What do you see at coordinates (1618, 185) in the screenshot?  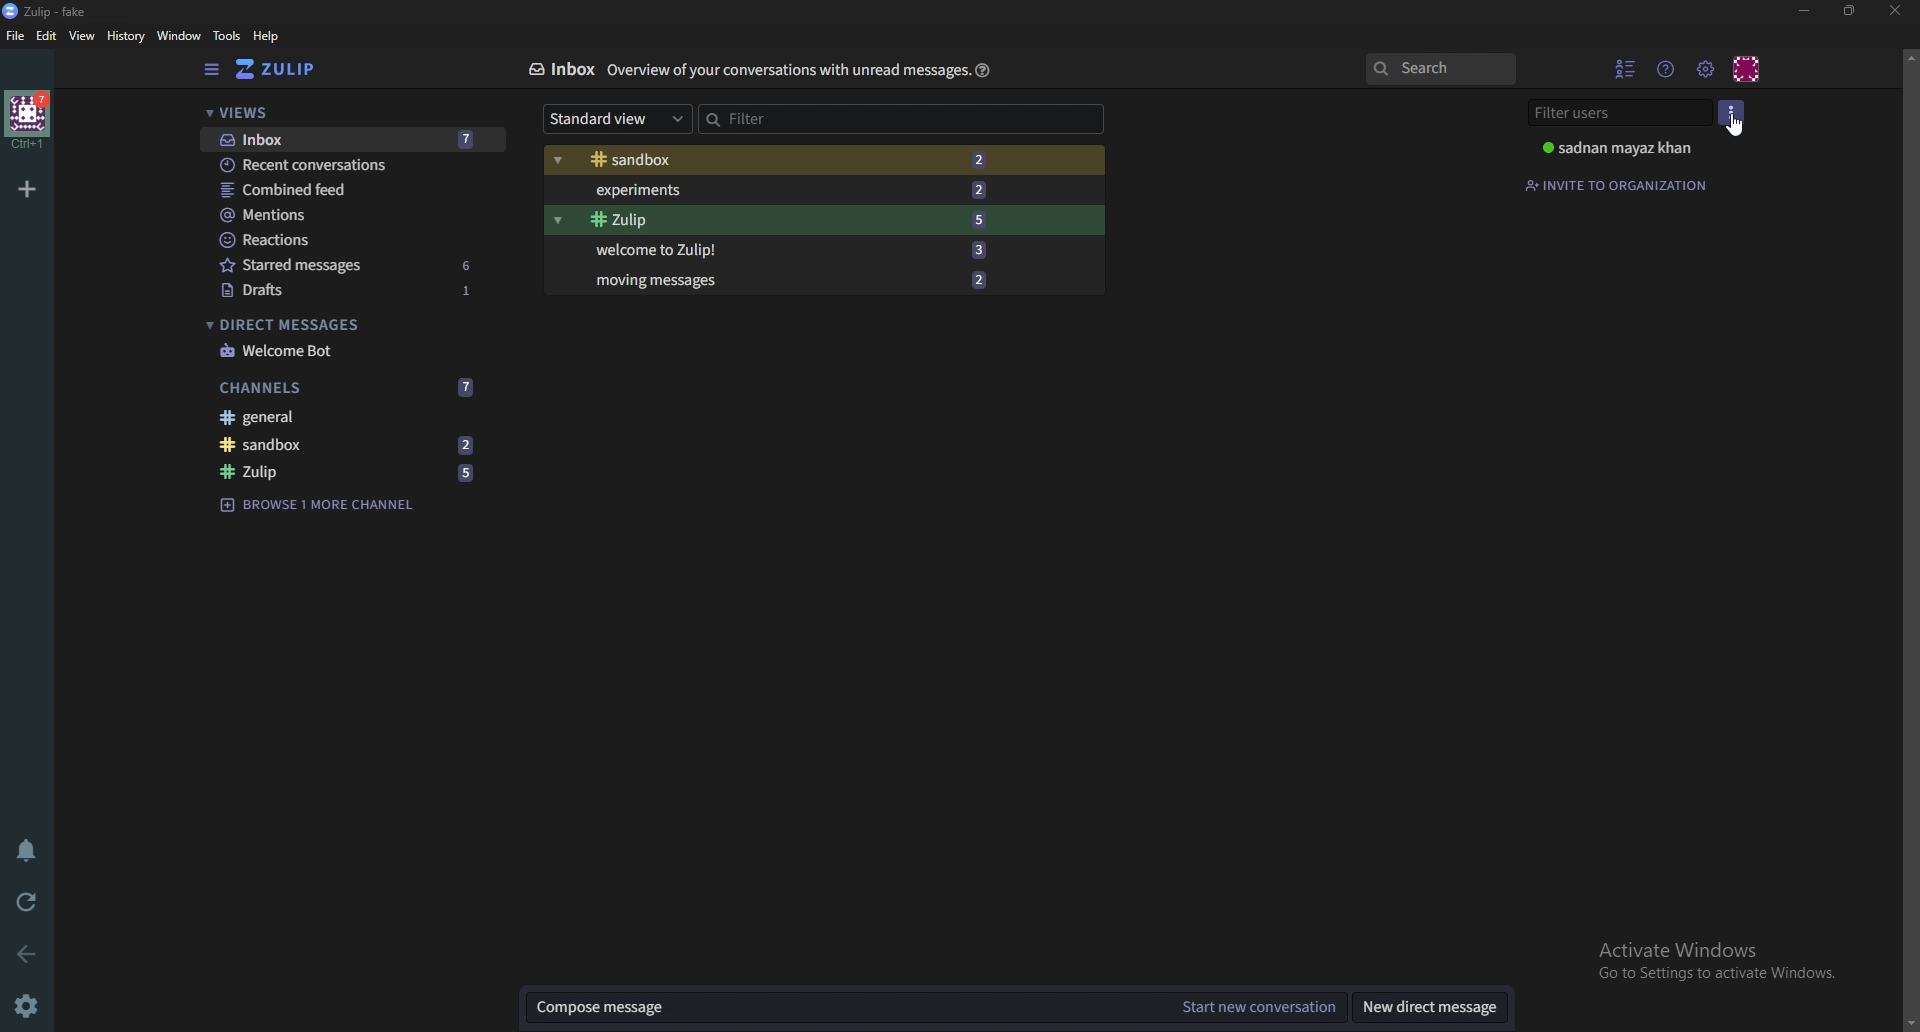 I see `Invite to organization` at bounding box center [1618, 185].